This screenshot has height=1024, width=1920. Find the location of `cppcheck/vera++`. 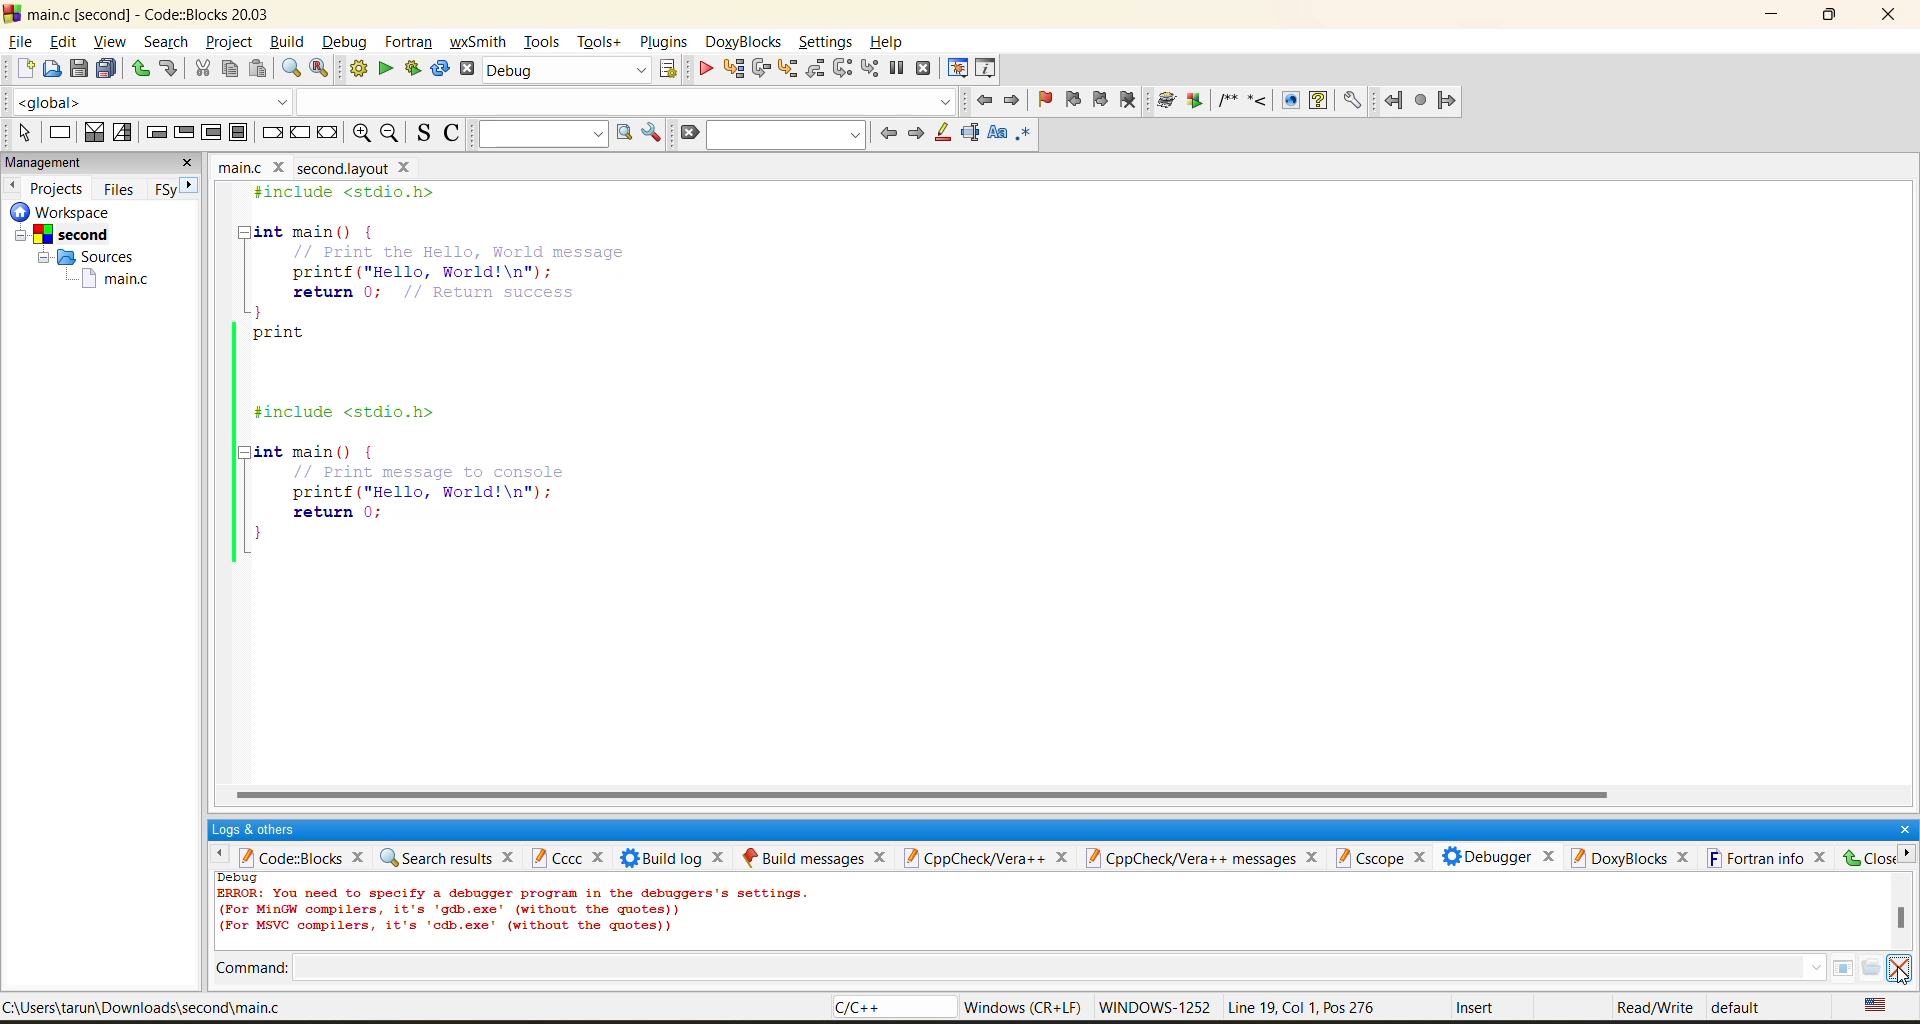

cppcheck/vera++ is located at coordinates (995, 856).